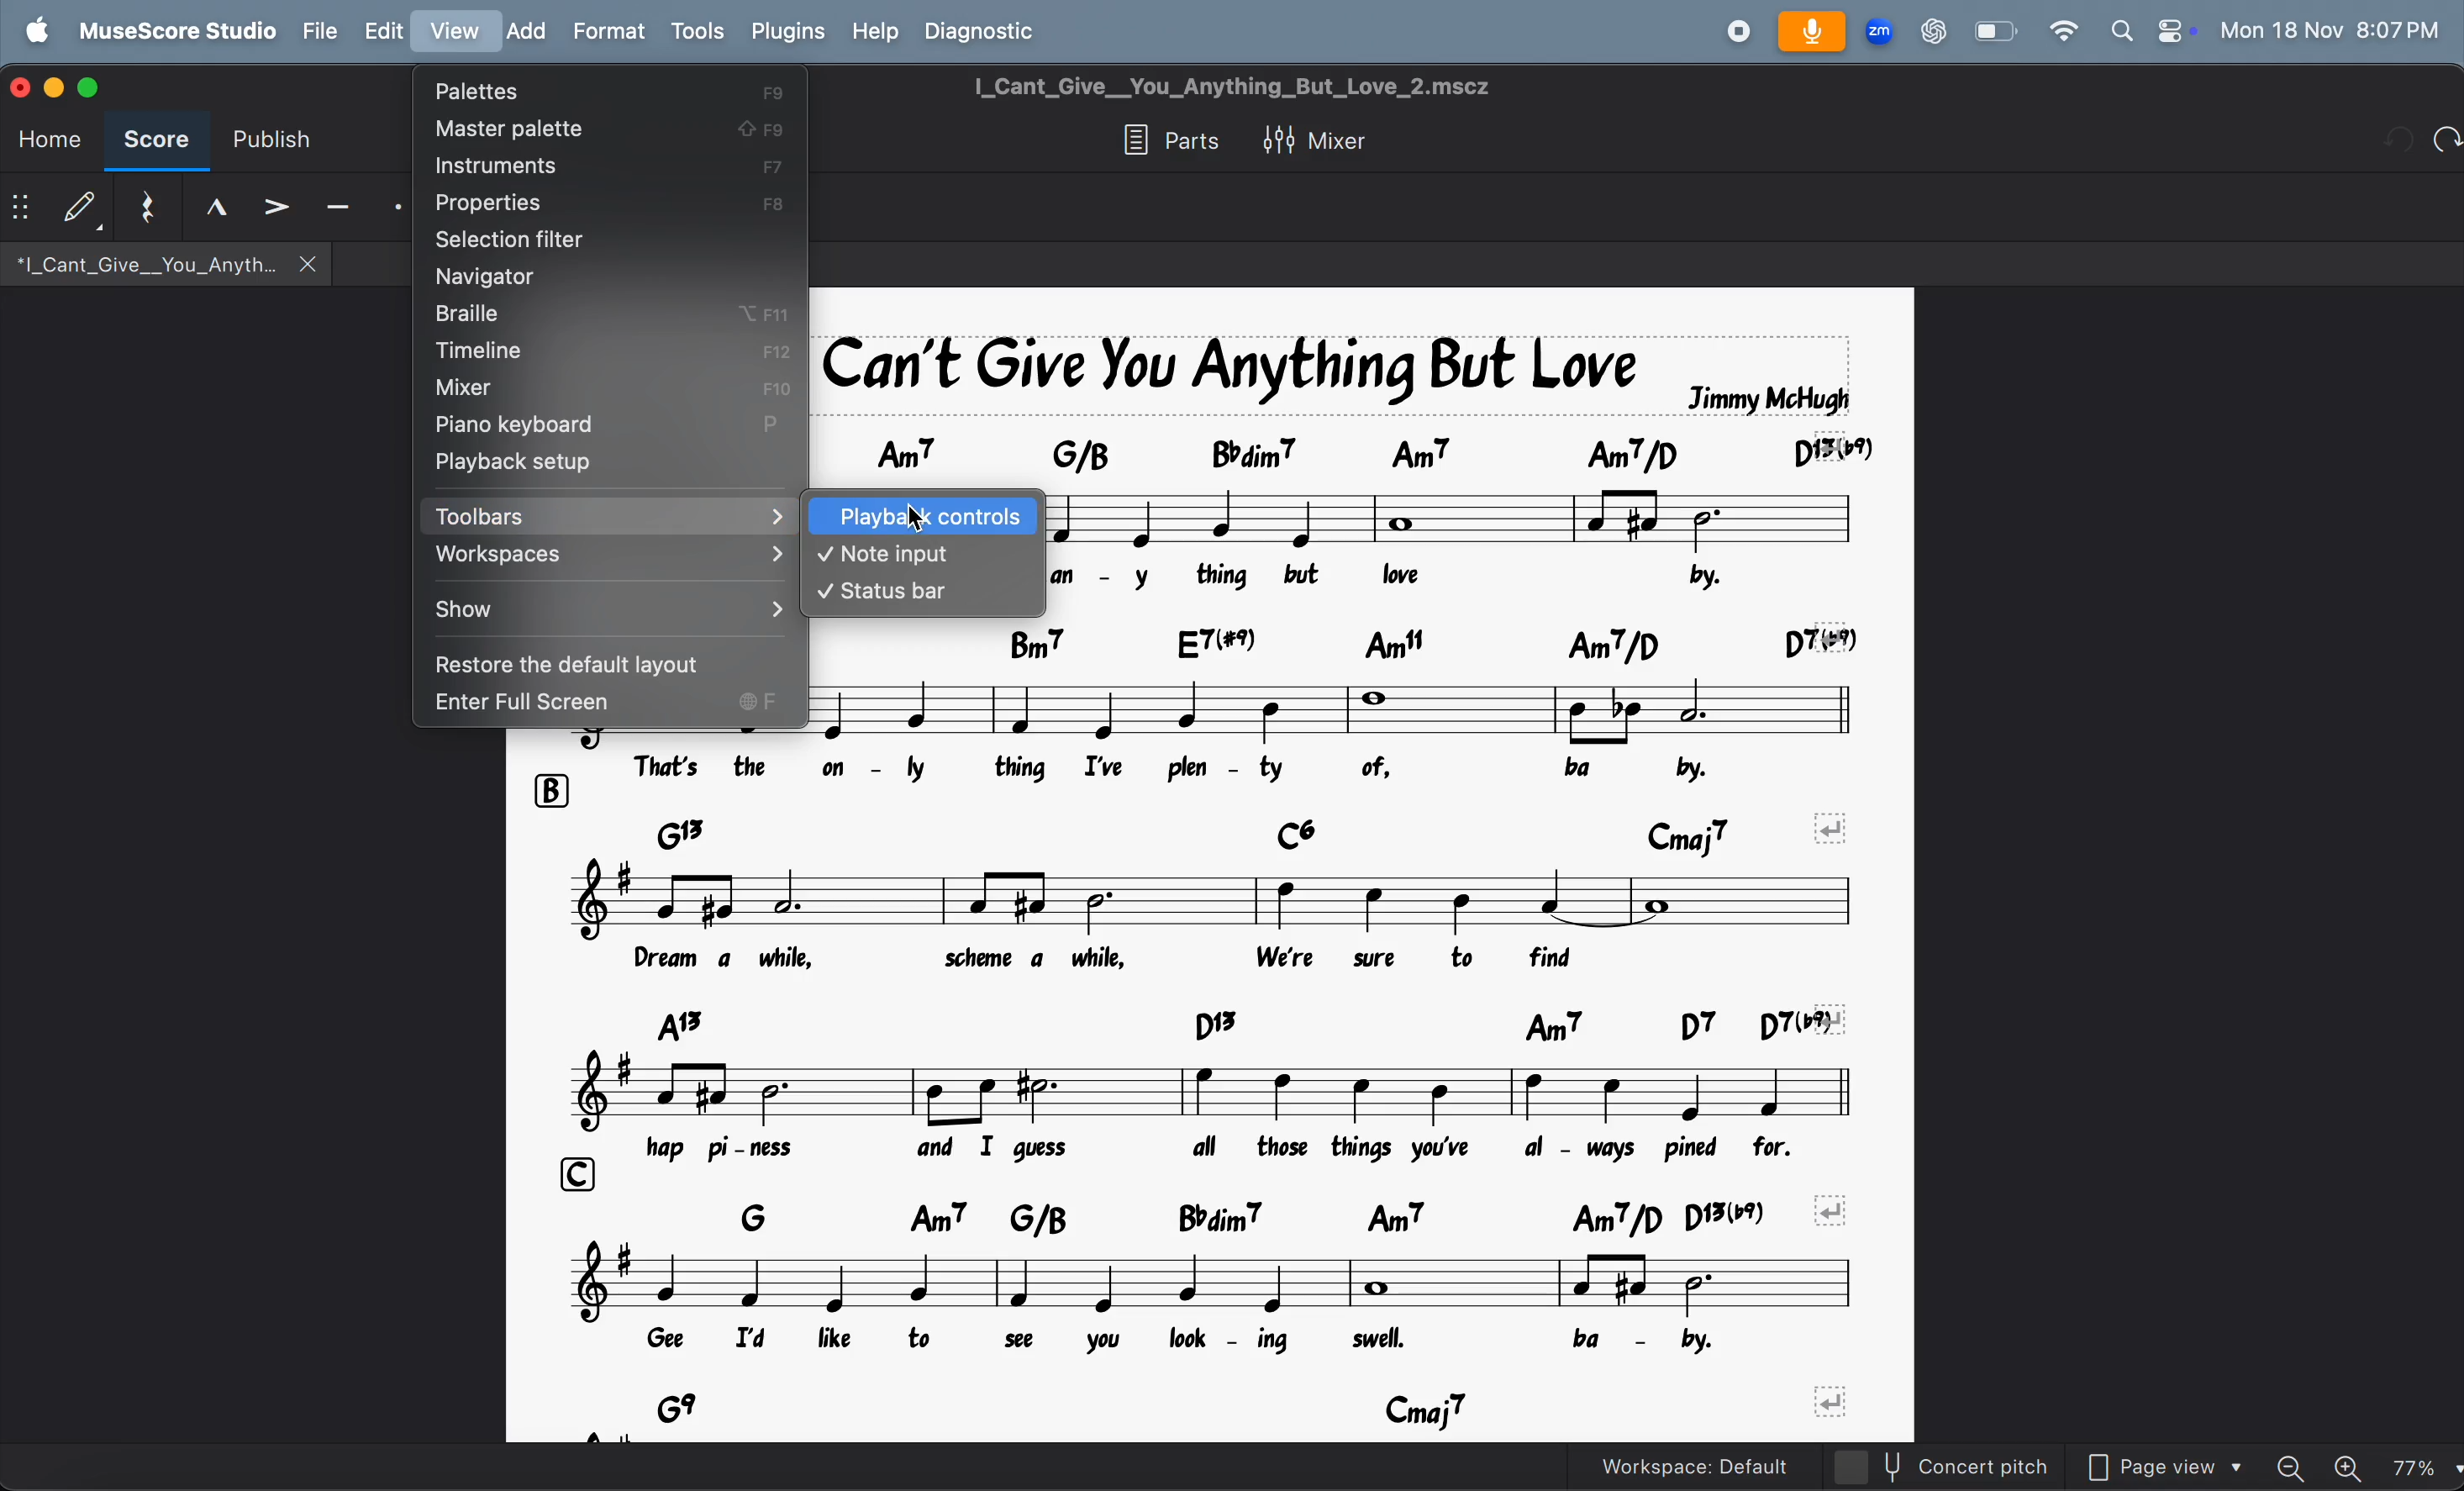 Image resolution: width=2464 pixels, height=1491 pixels. I want to click on score, so click(88, 89).